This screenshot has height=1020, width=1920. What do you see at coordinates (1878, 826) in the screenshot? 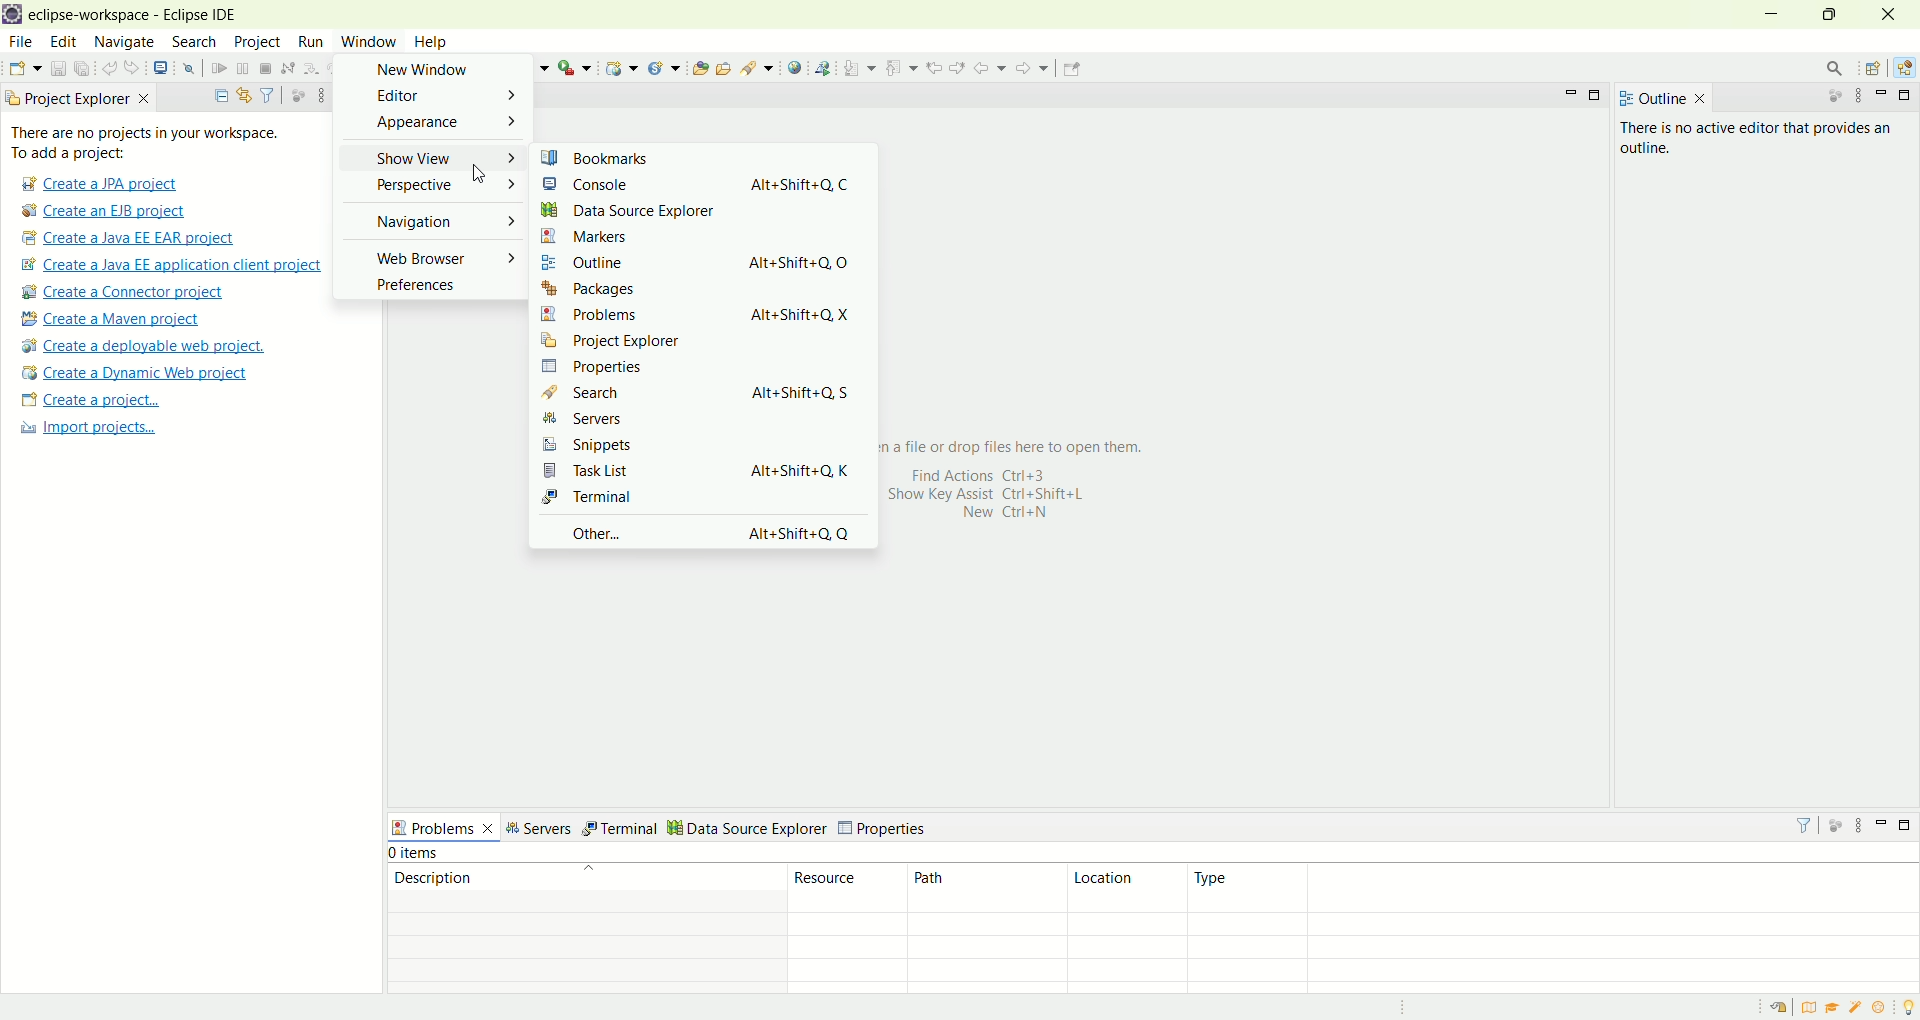
I see `minimize` at bounding box center [1878, 826].